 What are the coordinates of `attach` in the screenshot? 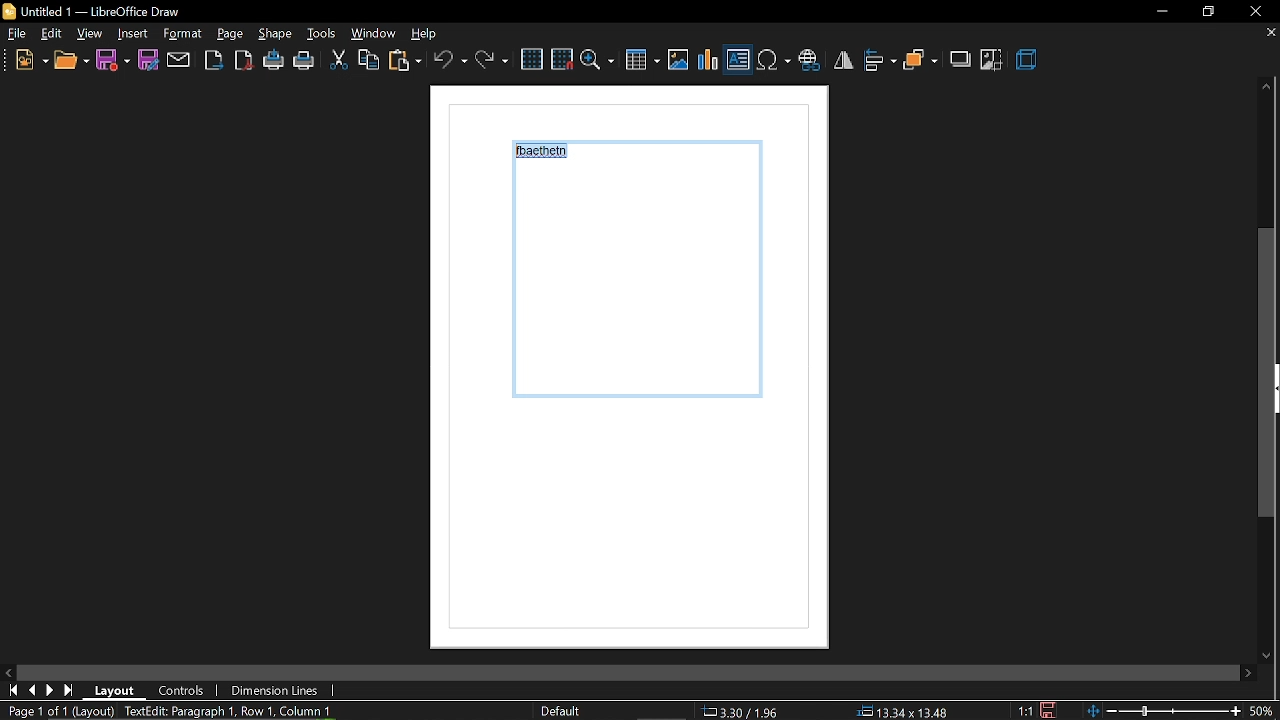 It's located at (178, 61).